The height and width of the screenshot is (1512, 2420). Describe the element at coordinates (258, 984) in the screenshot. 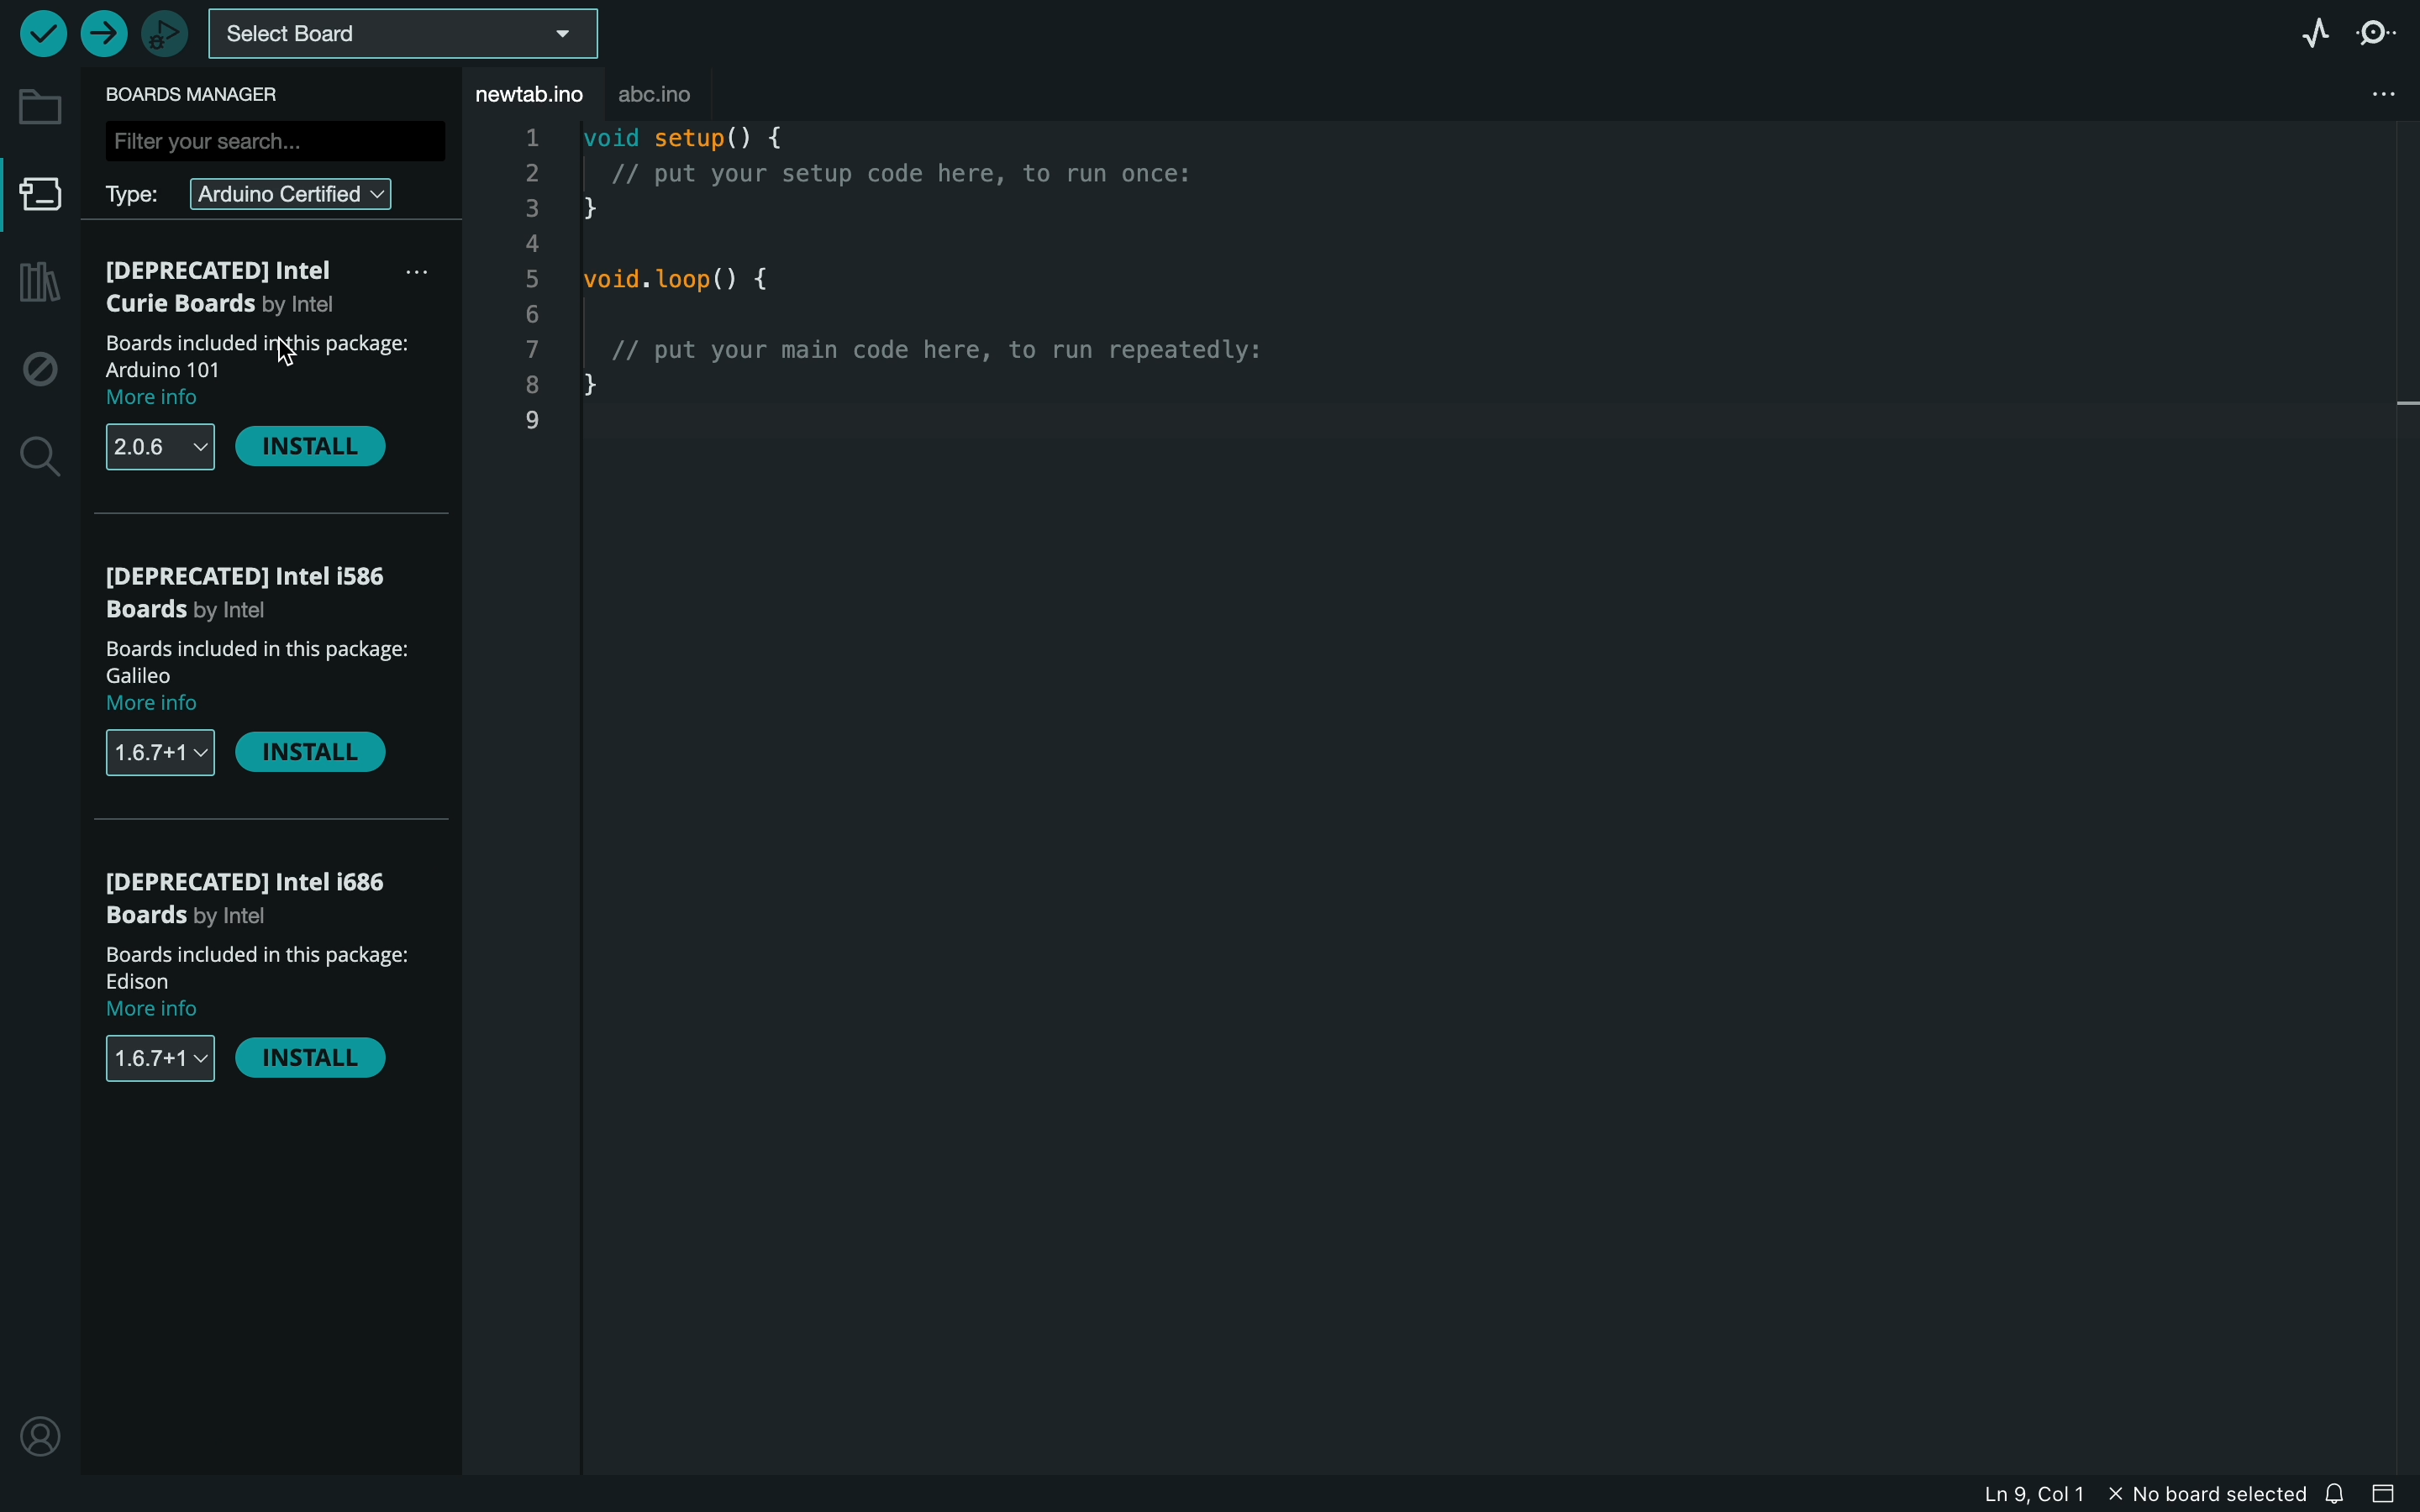

I see `description` at that location.